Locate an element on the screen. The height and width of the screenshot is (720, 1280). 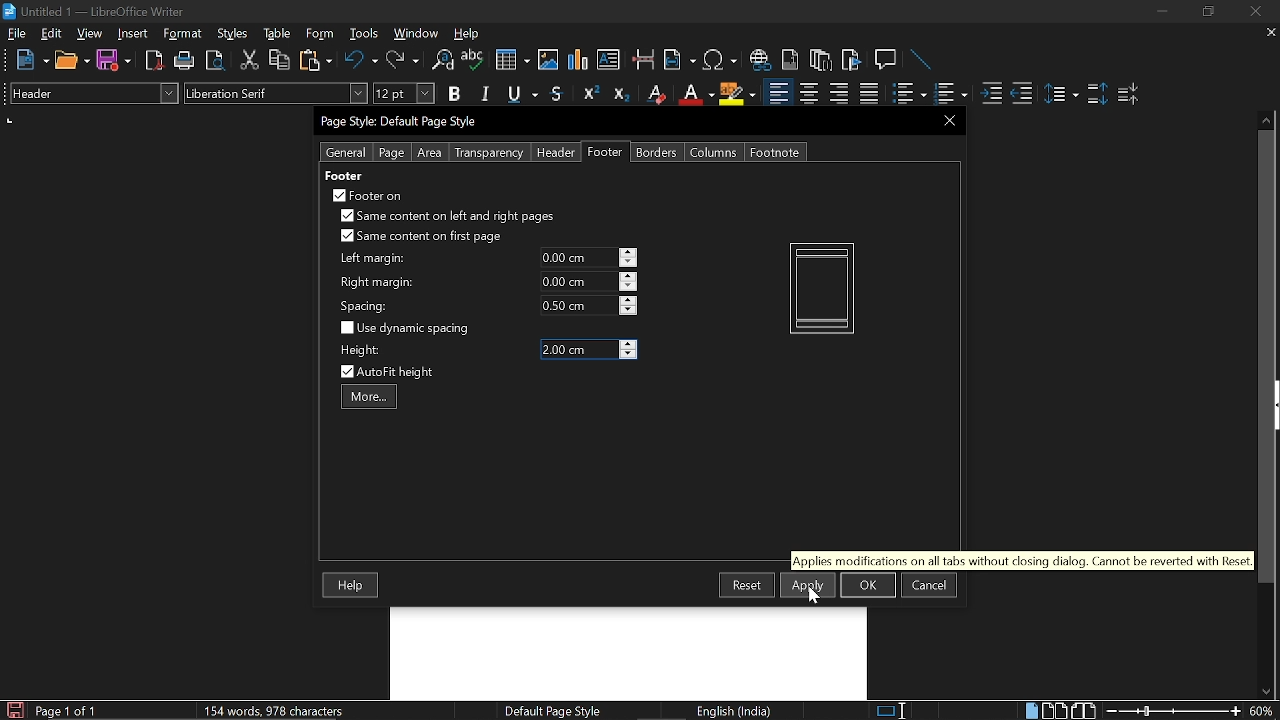
Book view is located at coordinates (1086, 710).